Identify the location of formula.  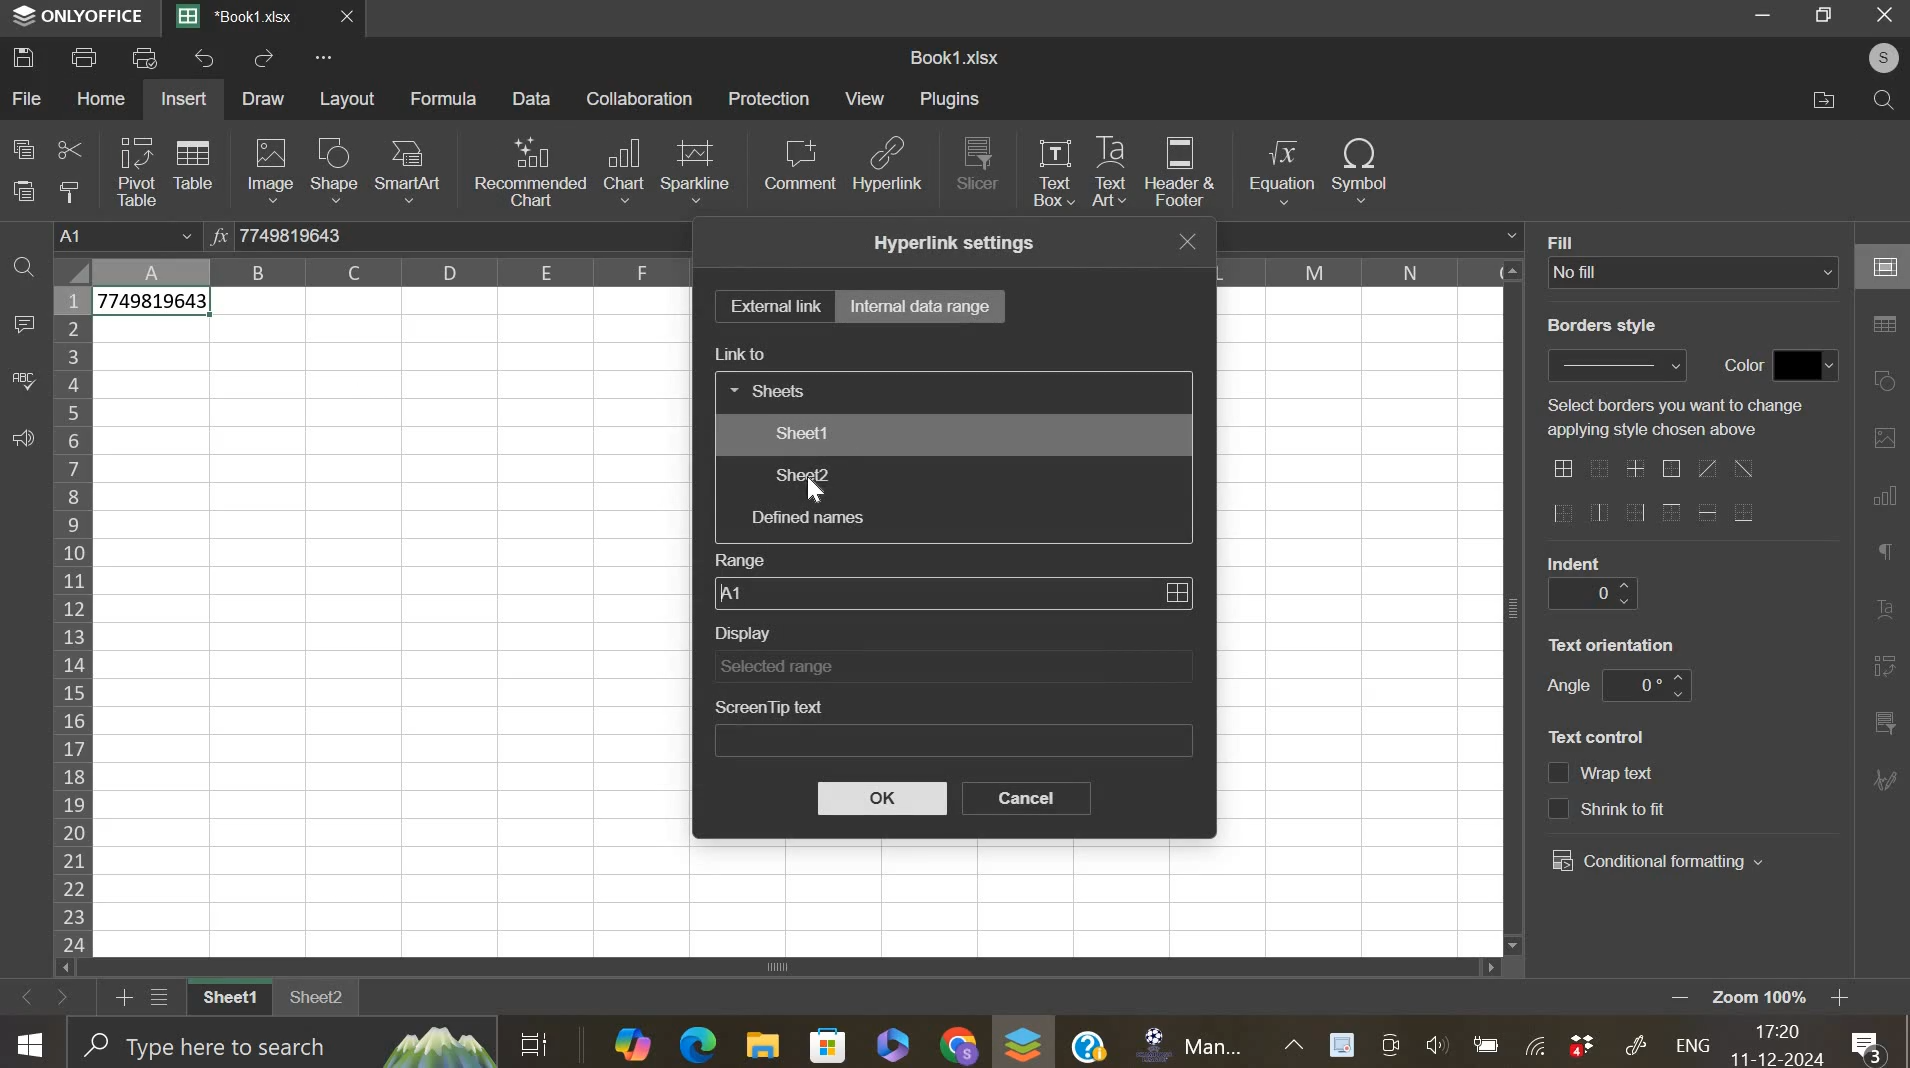
(445, 99).